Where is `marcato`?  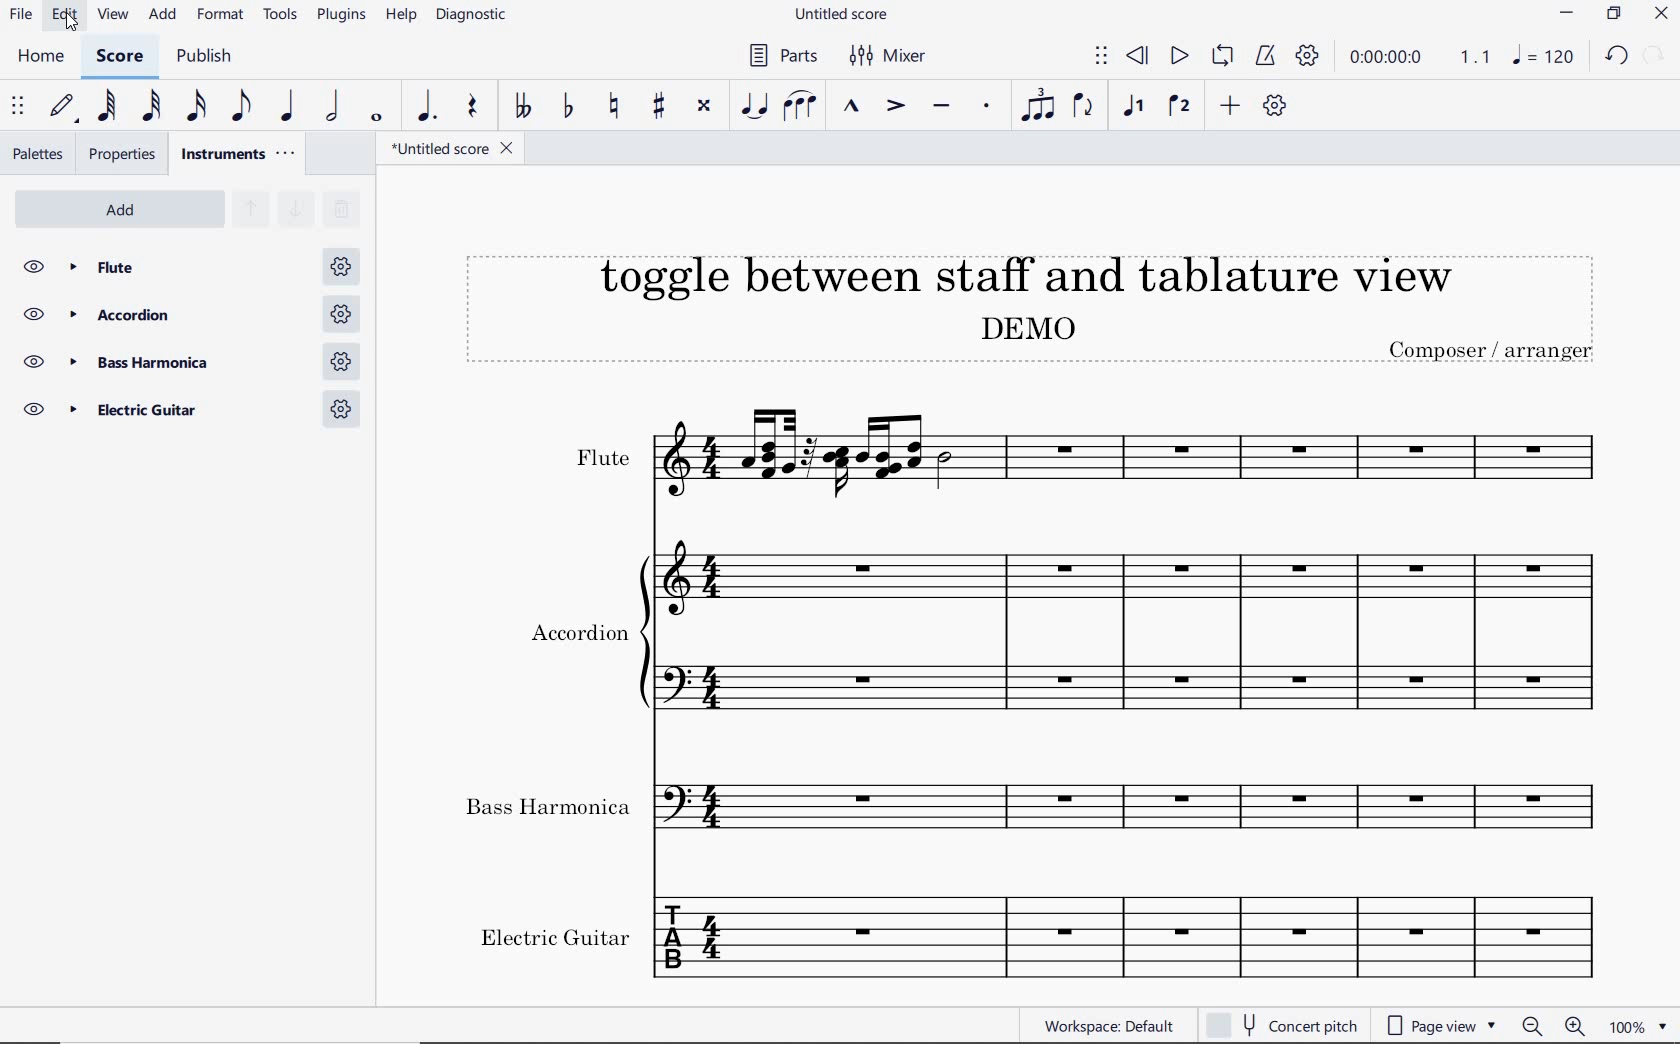
marcato is located at coordinates (853, 107).